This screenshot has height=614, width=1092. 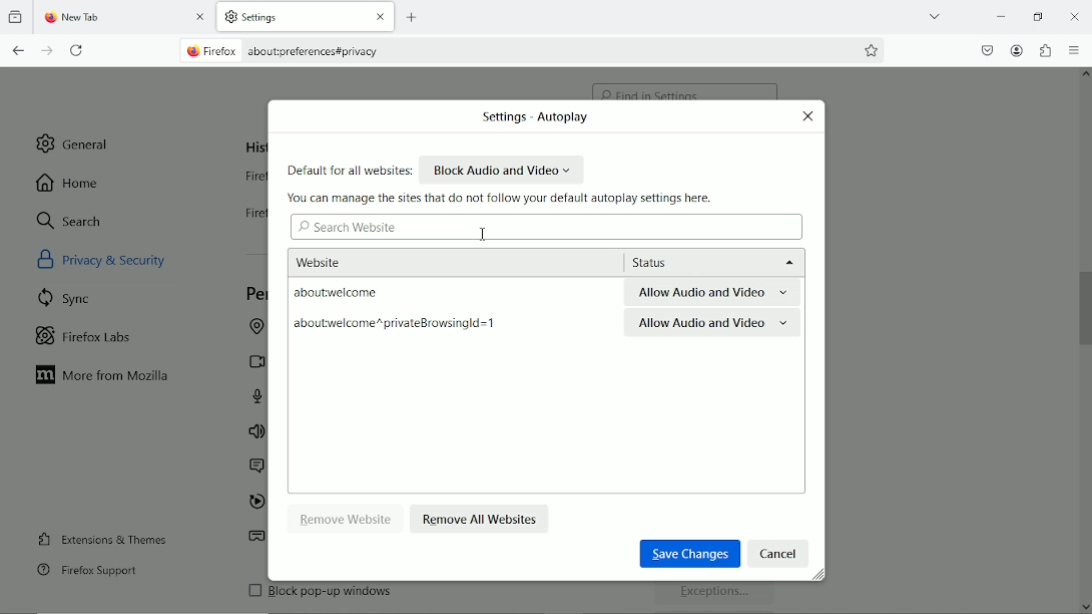 What do you see at coordinates (78, 51) in the screenshot?
I see `reload current tab` at bounding box center [78, 51].